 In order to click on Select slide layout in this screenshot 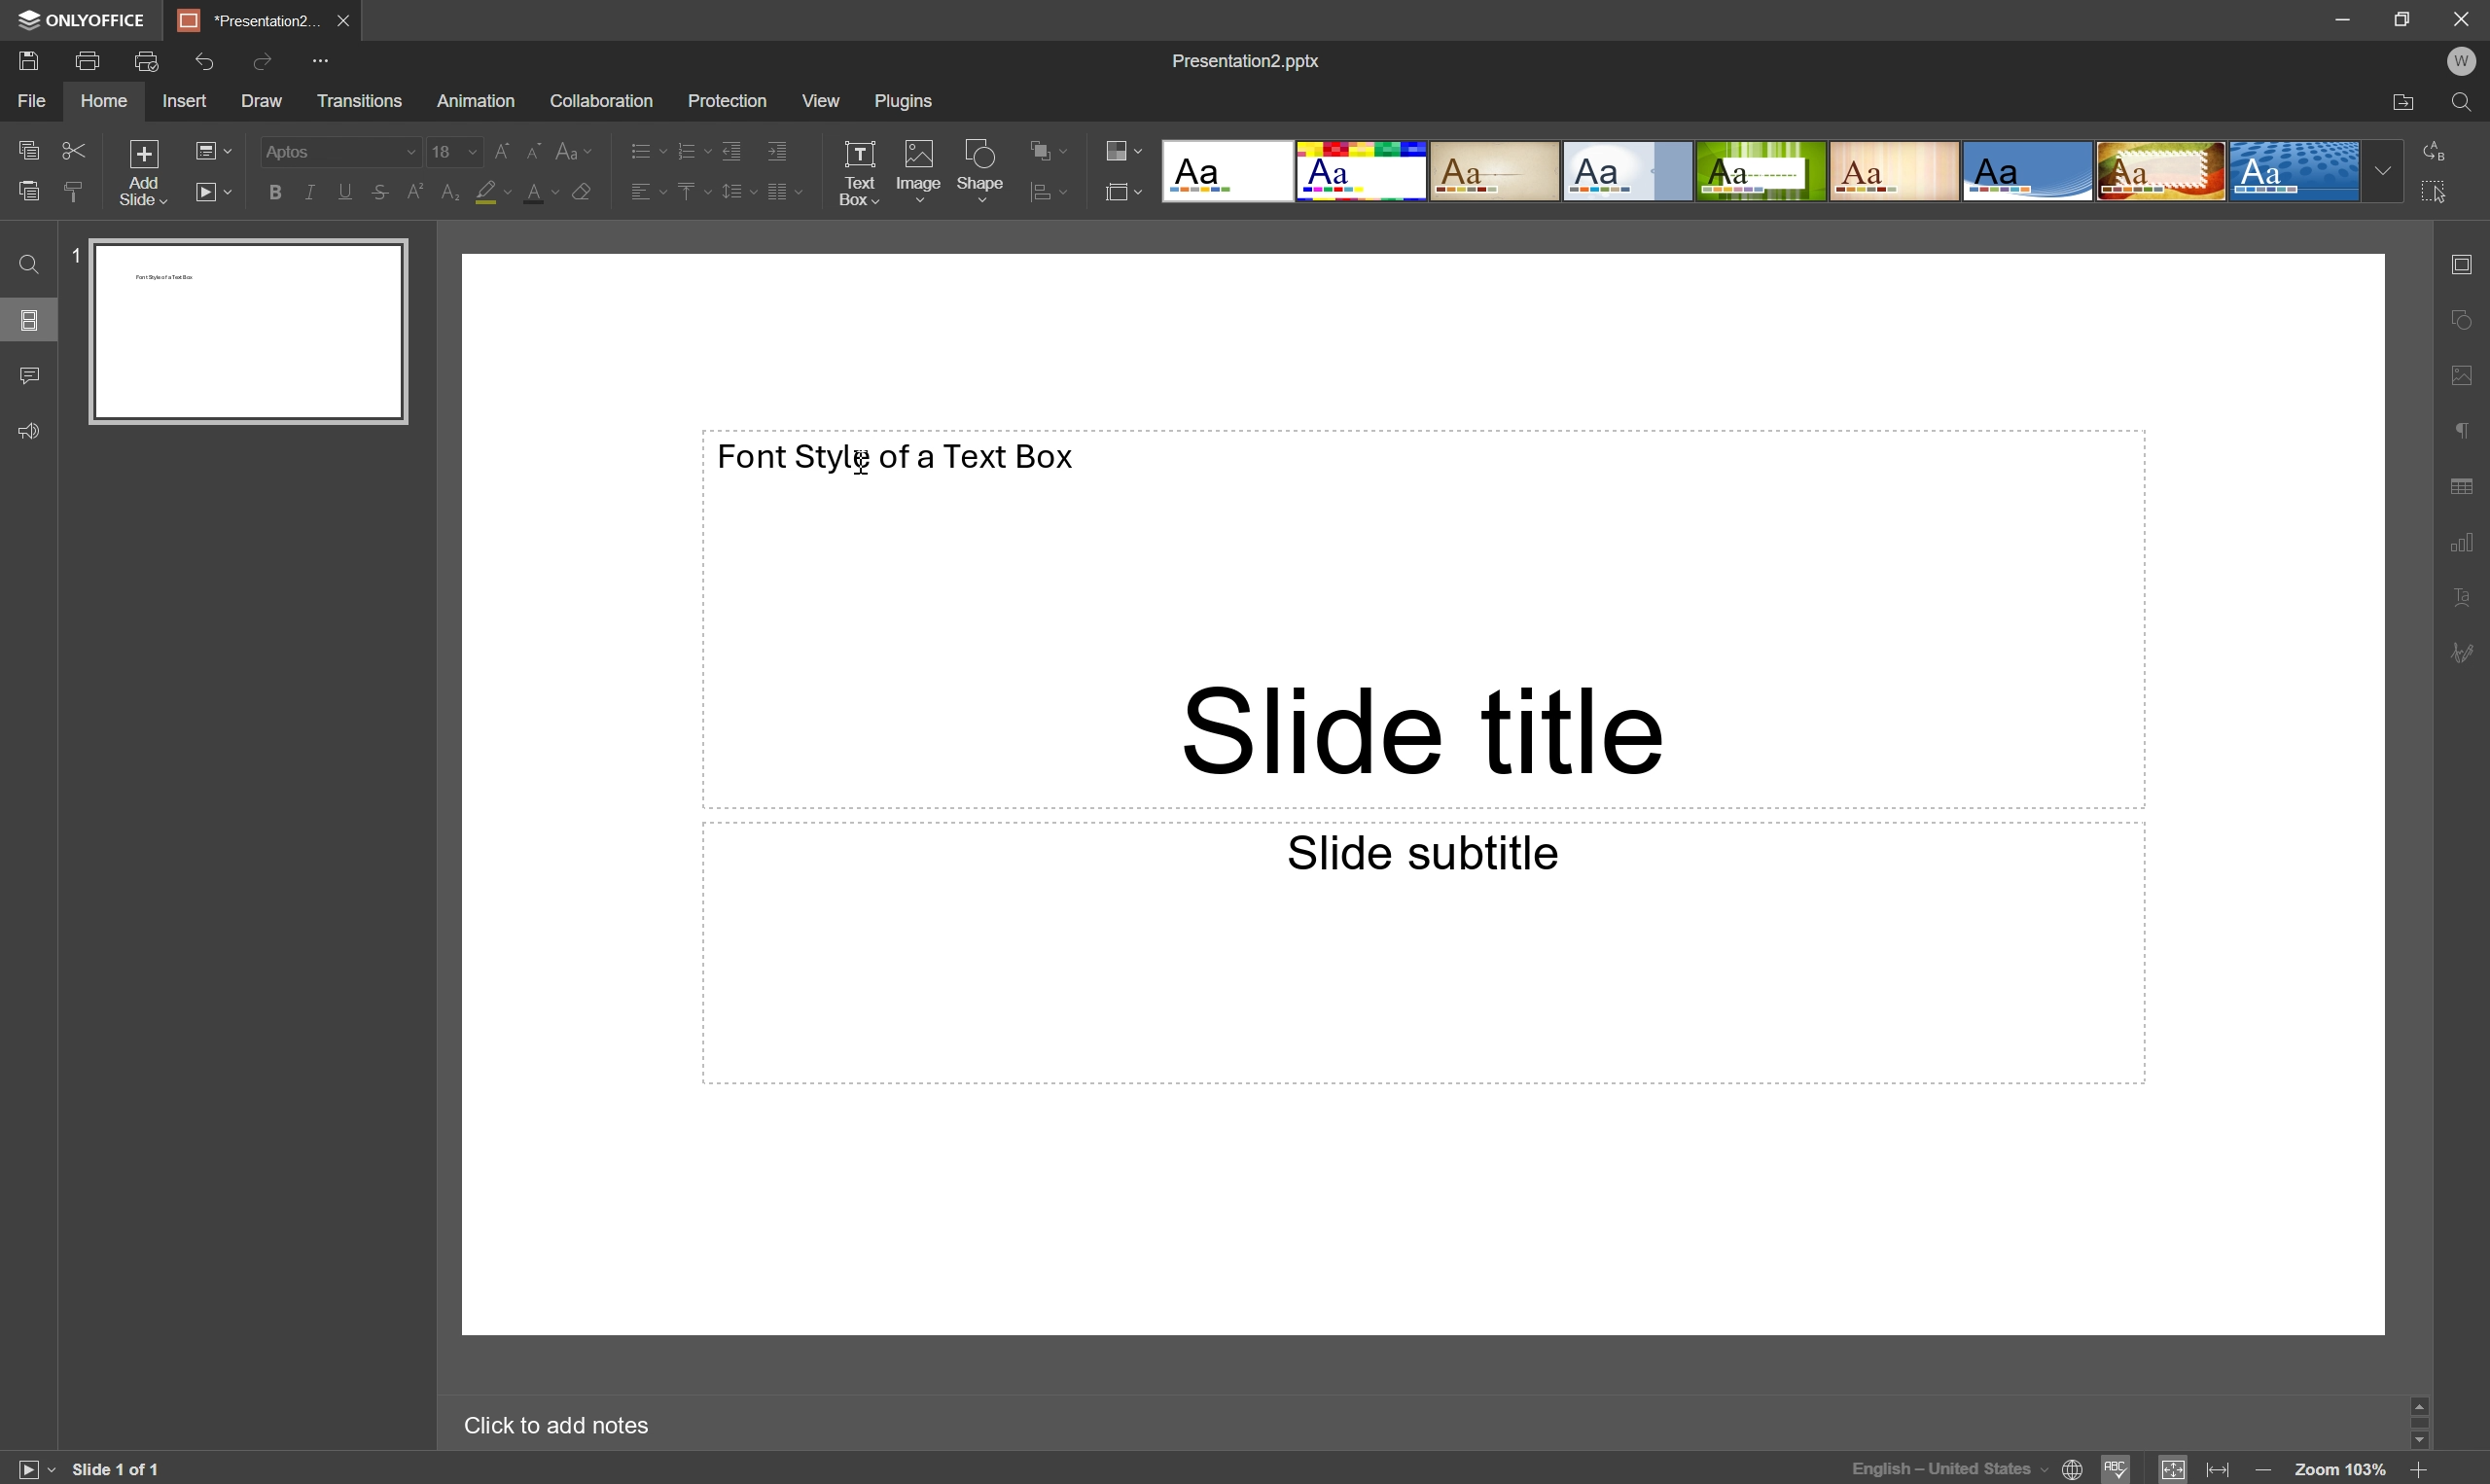, I will do `click(212, 148)`.